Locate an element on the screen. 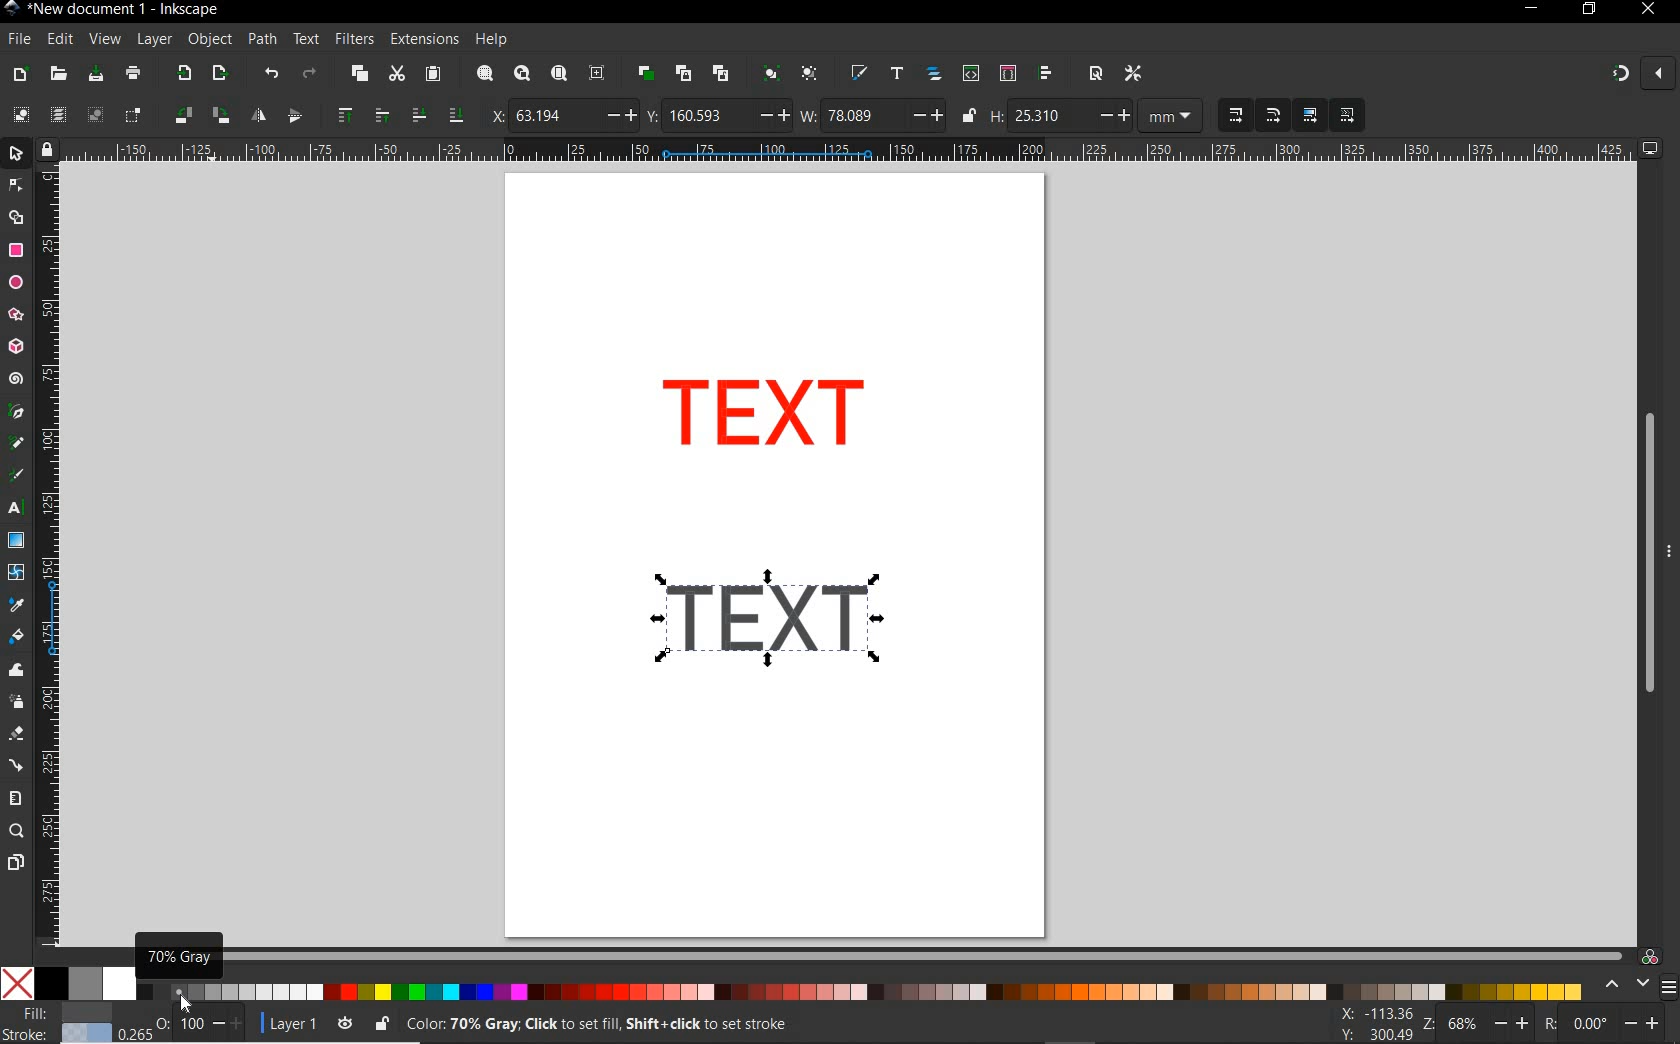 This screenshot has width=1680, height=1044. eraser tool is located at coordinates (15, 735).